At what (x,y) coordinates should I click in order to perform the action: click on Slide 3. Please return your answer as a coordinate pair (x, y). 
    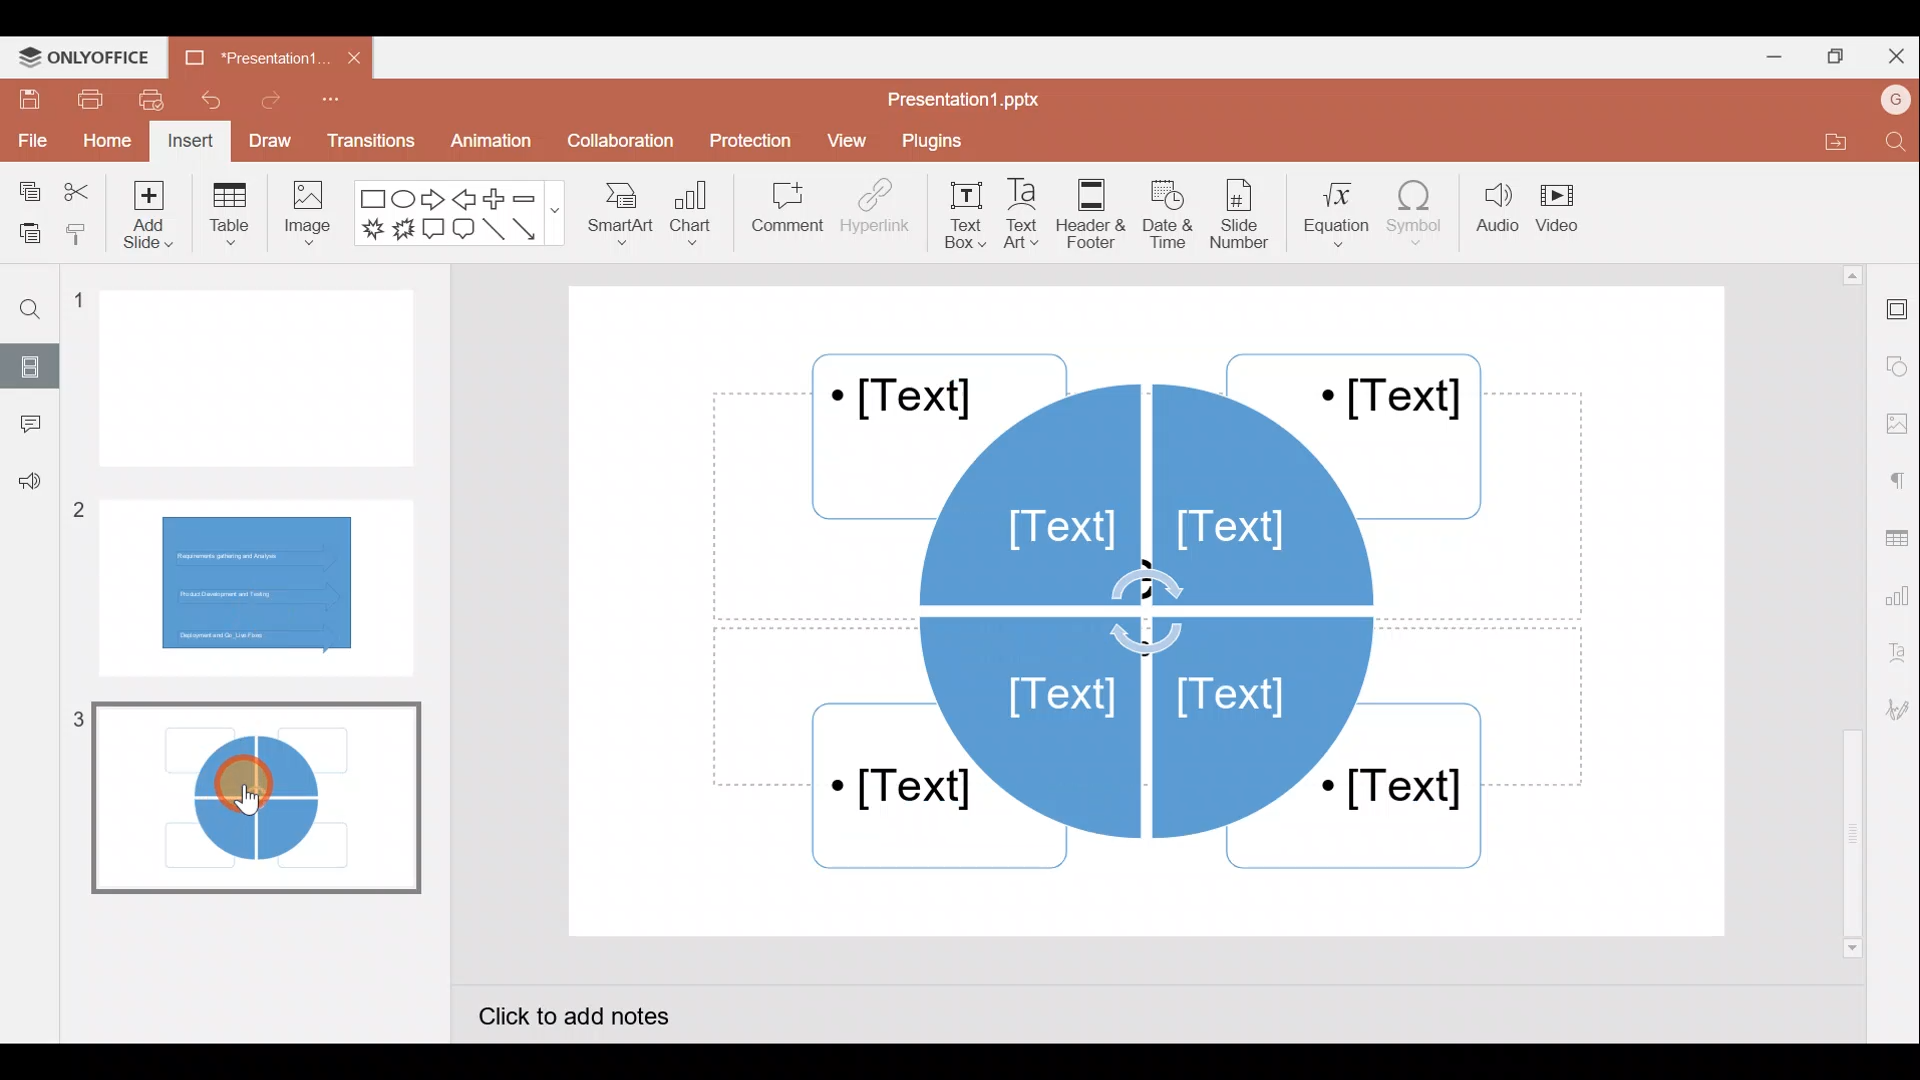
    Looking at the image, I should click on (250, 796).